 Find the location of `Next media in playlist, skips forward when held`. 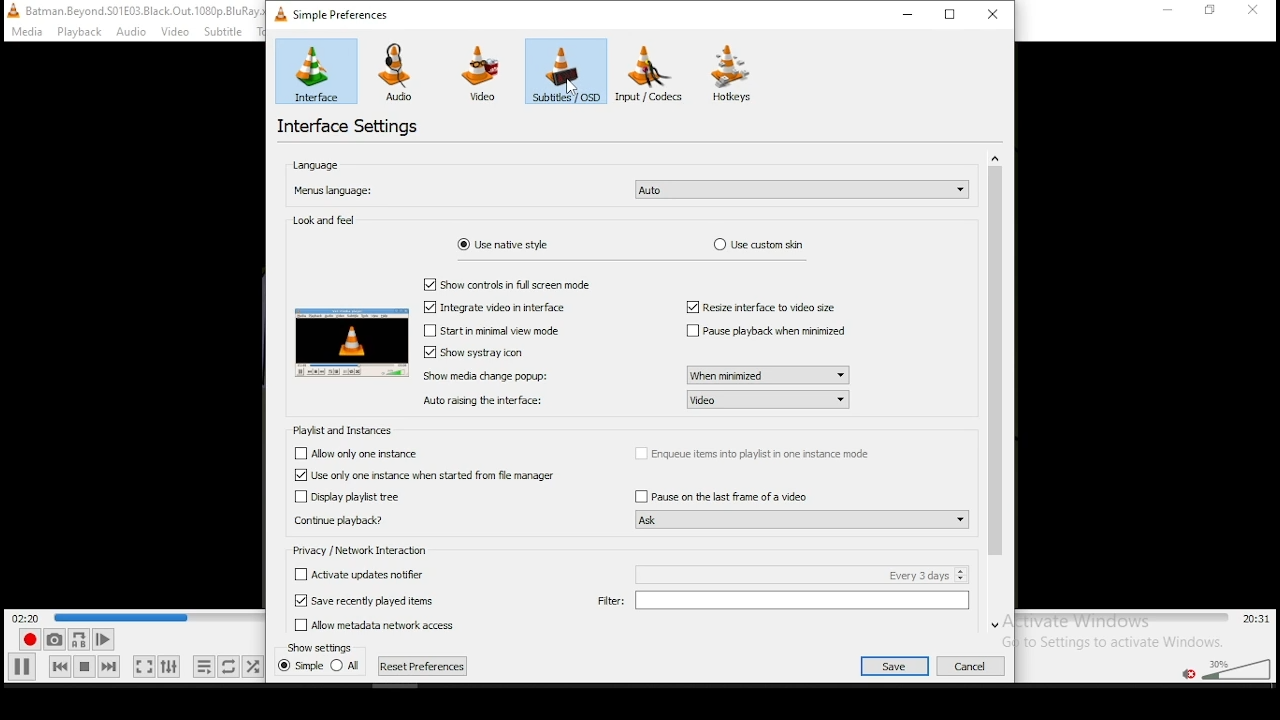

Next media in playlist, skips forward when held is located at coordinates (108, 667).